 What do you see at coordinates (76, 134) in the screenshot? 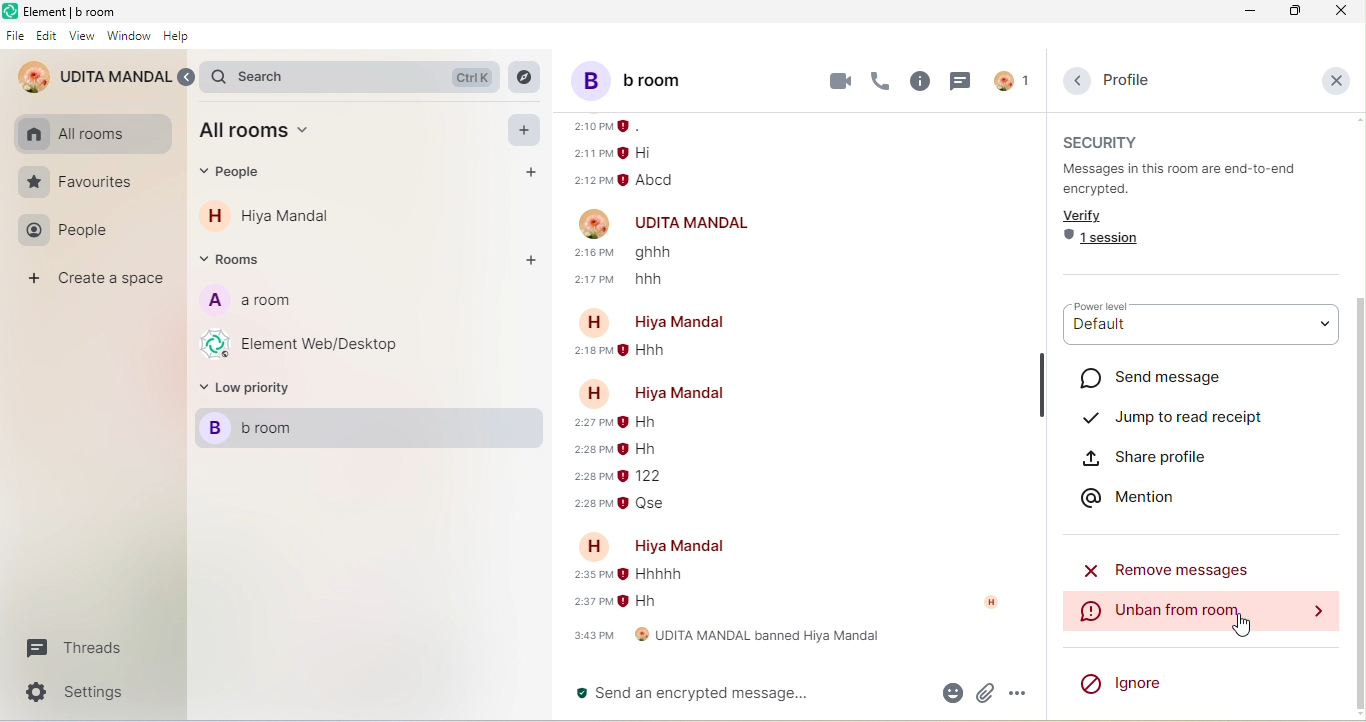
I see `all rooms` at bounding box center [76, 134].